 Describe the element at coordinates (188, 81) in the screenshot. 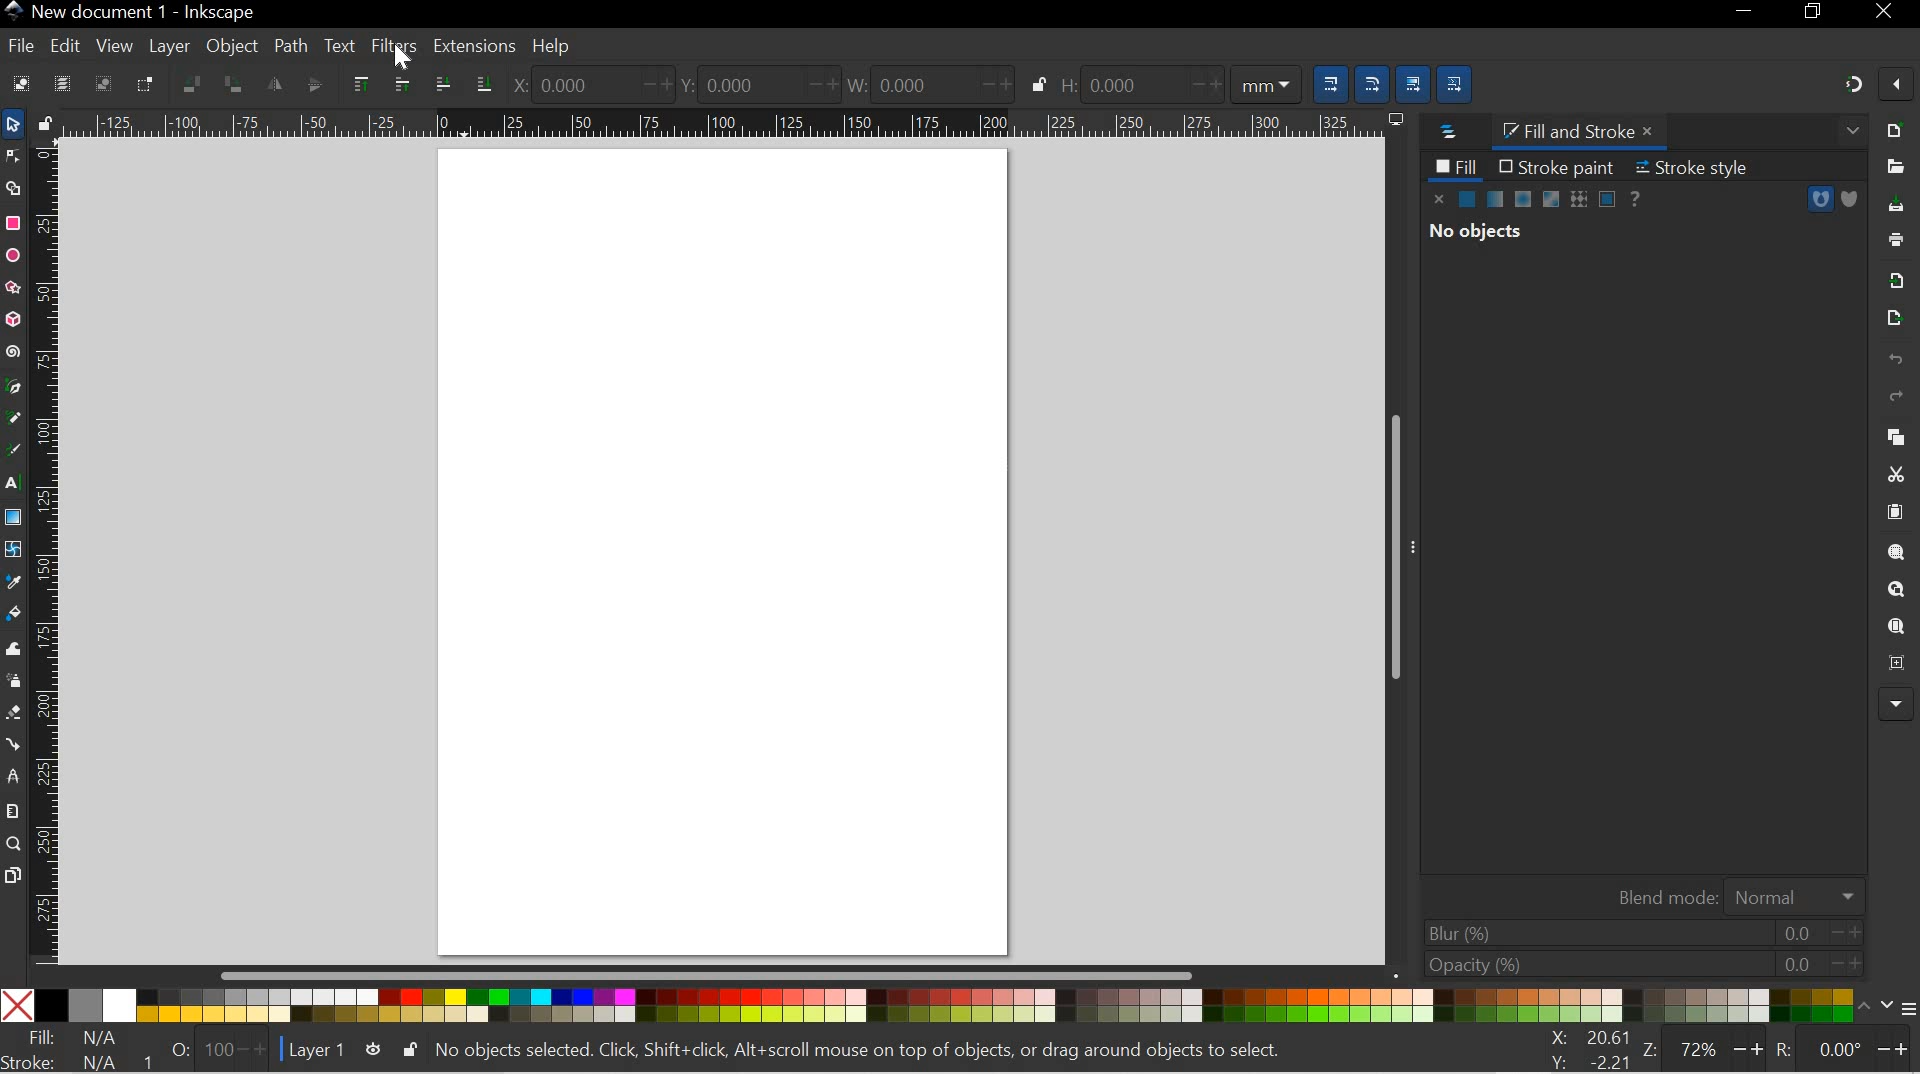

I see `OBJECT ROTATE 90 WW` at that location.